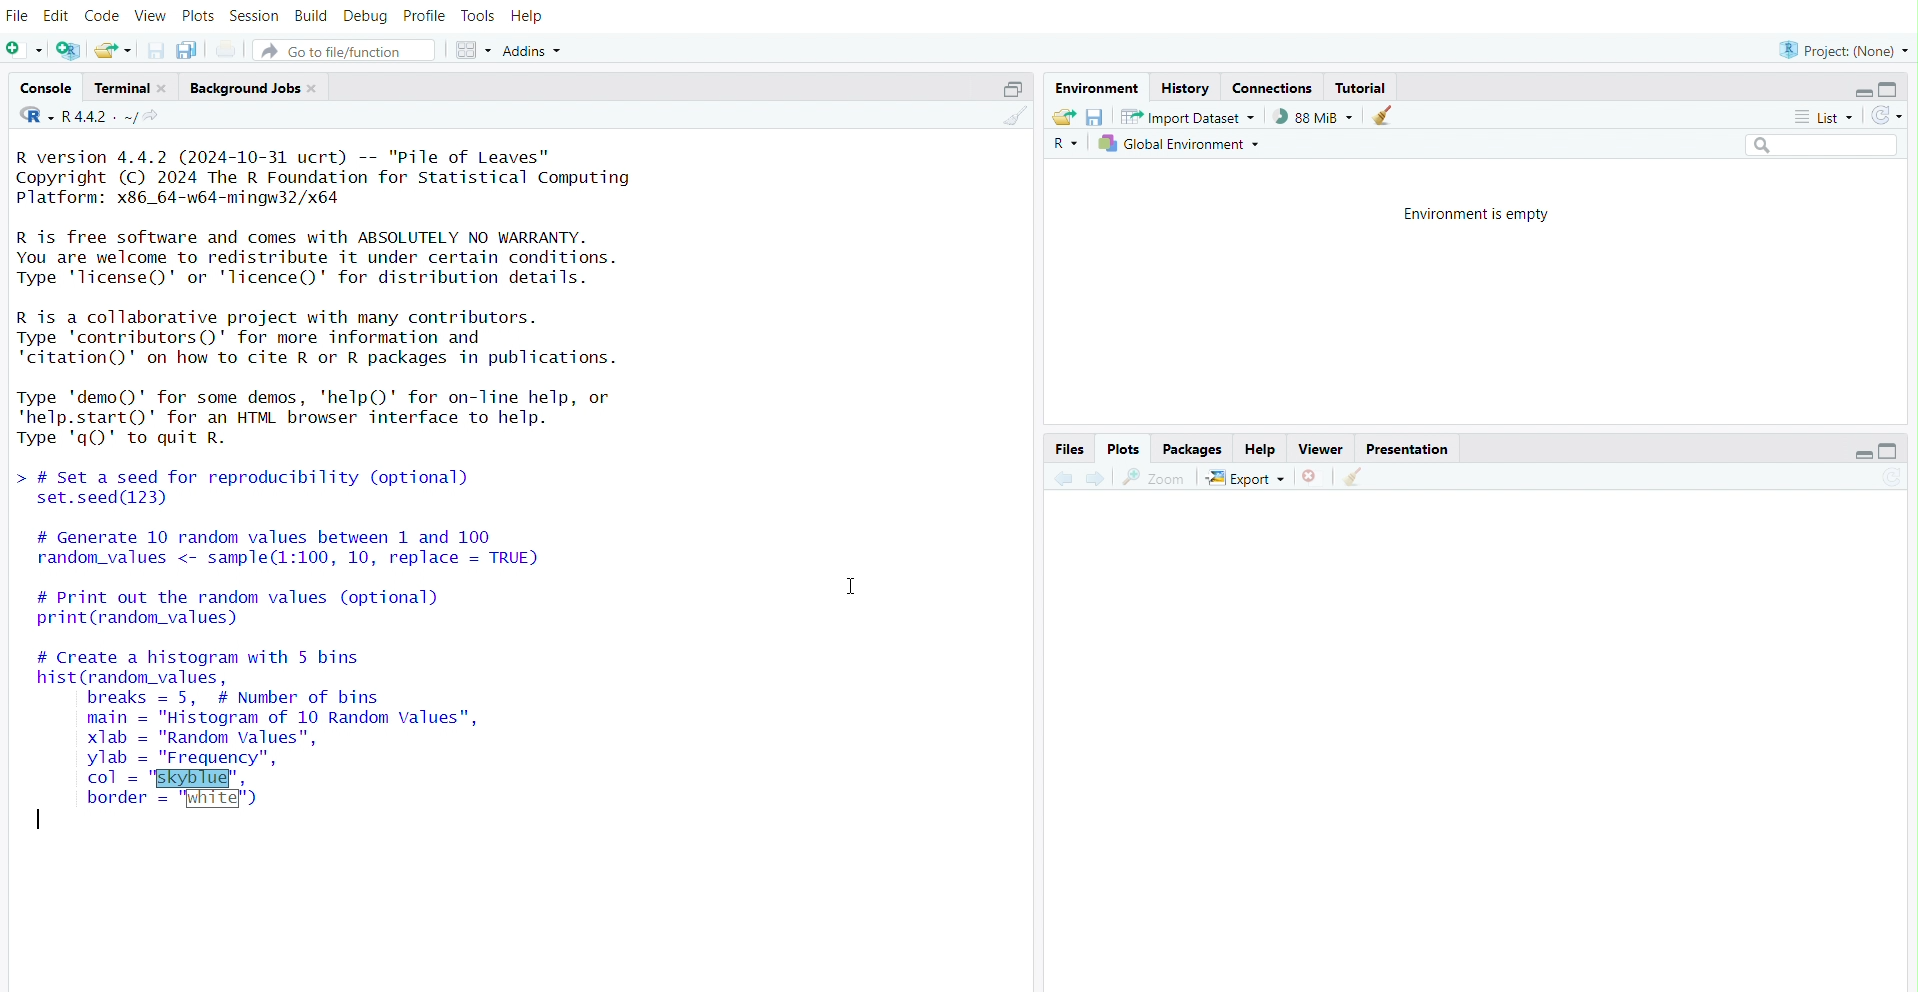 The width and height of the screenshot is (1918, 992). Describe the element at coordinates (68, 50) in the screenshot. I see `create a project` at that location.